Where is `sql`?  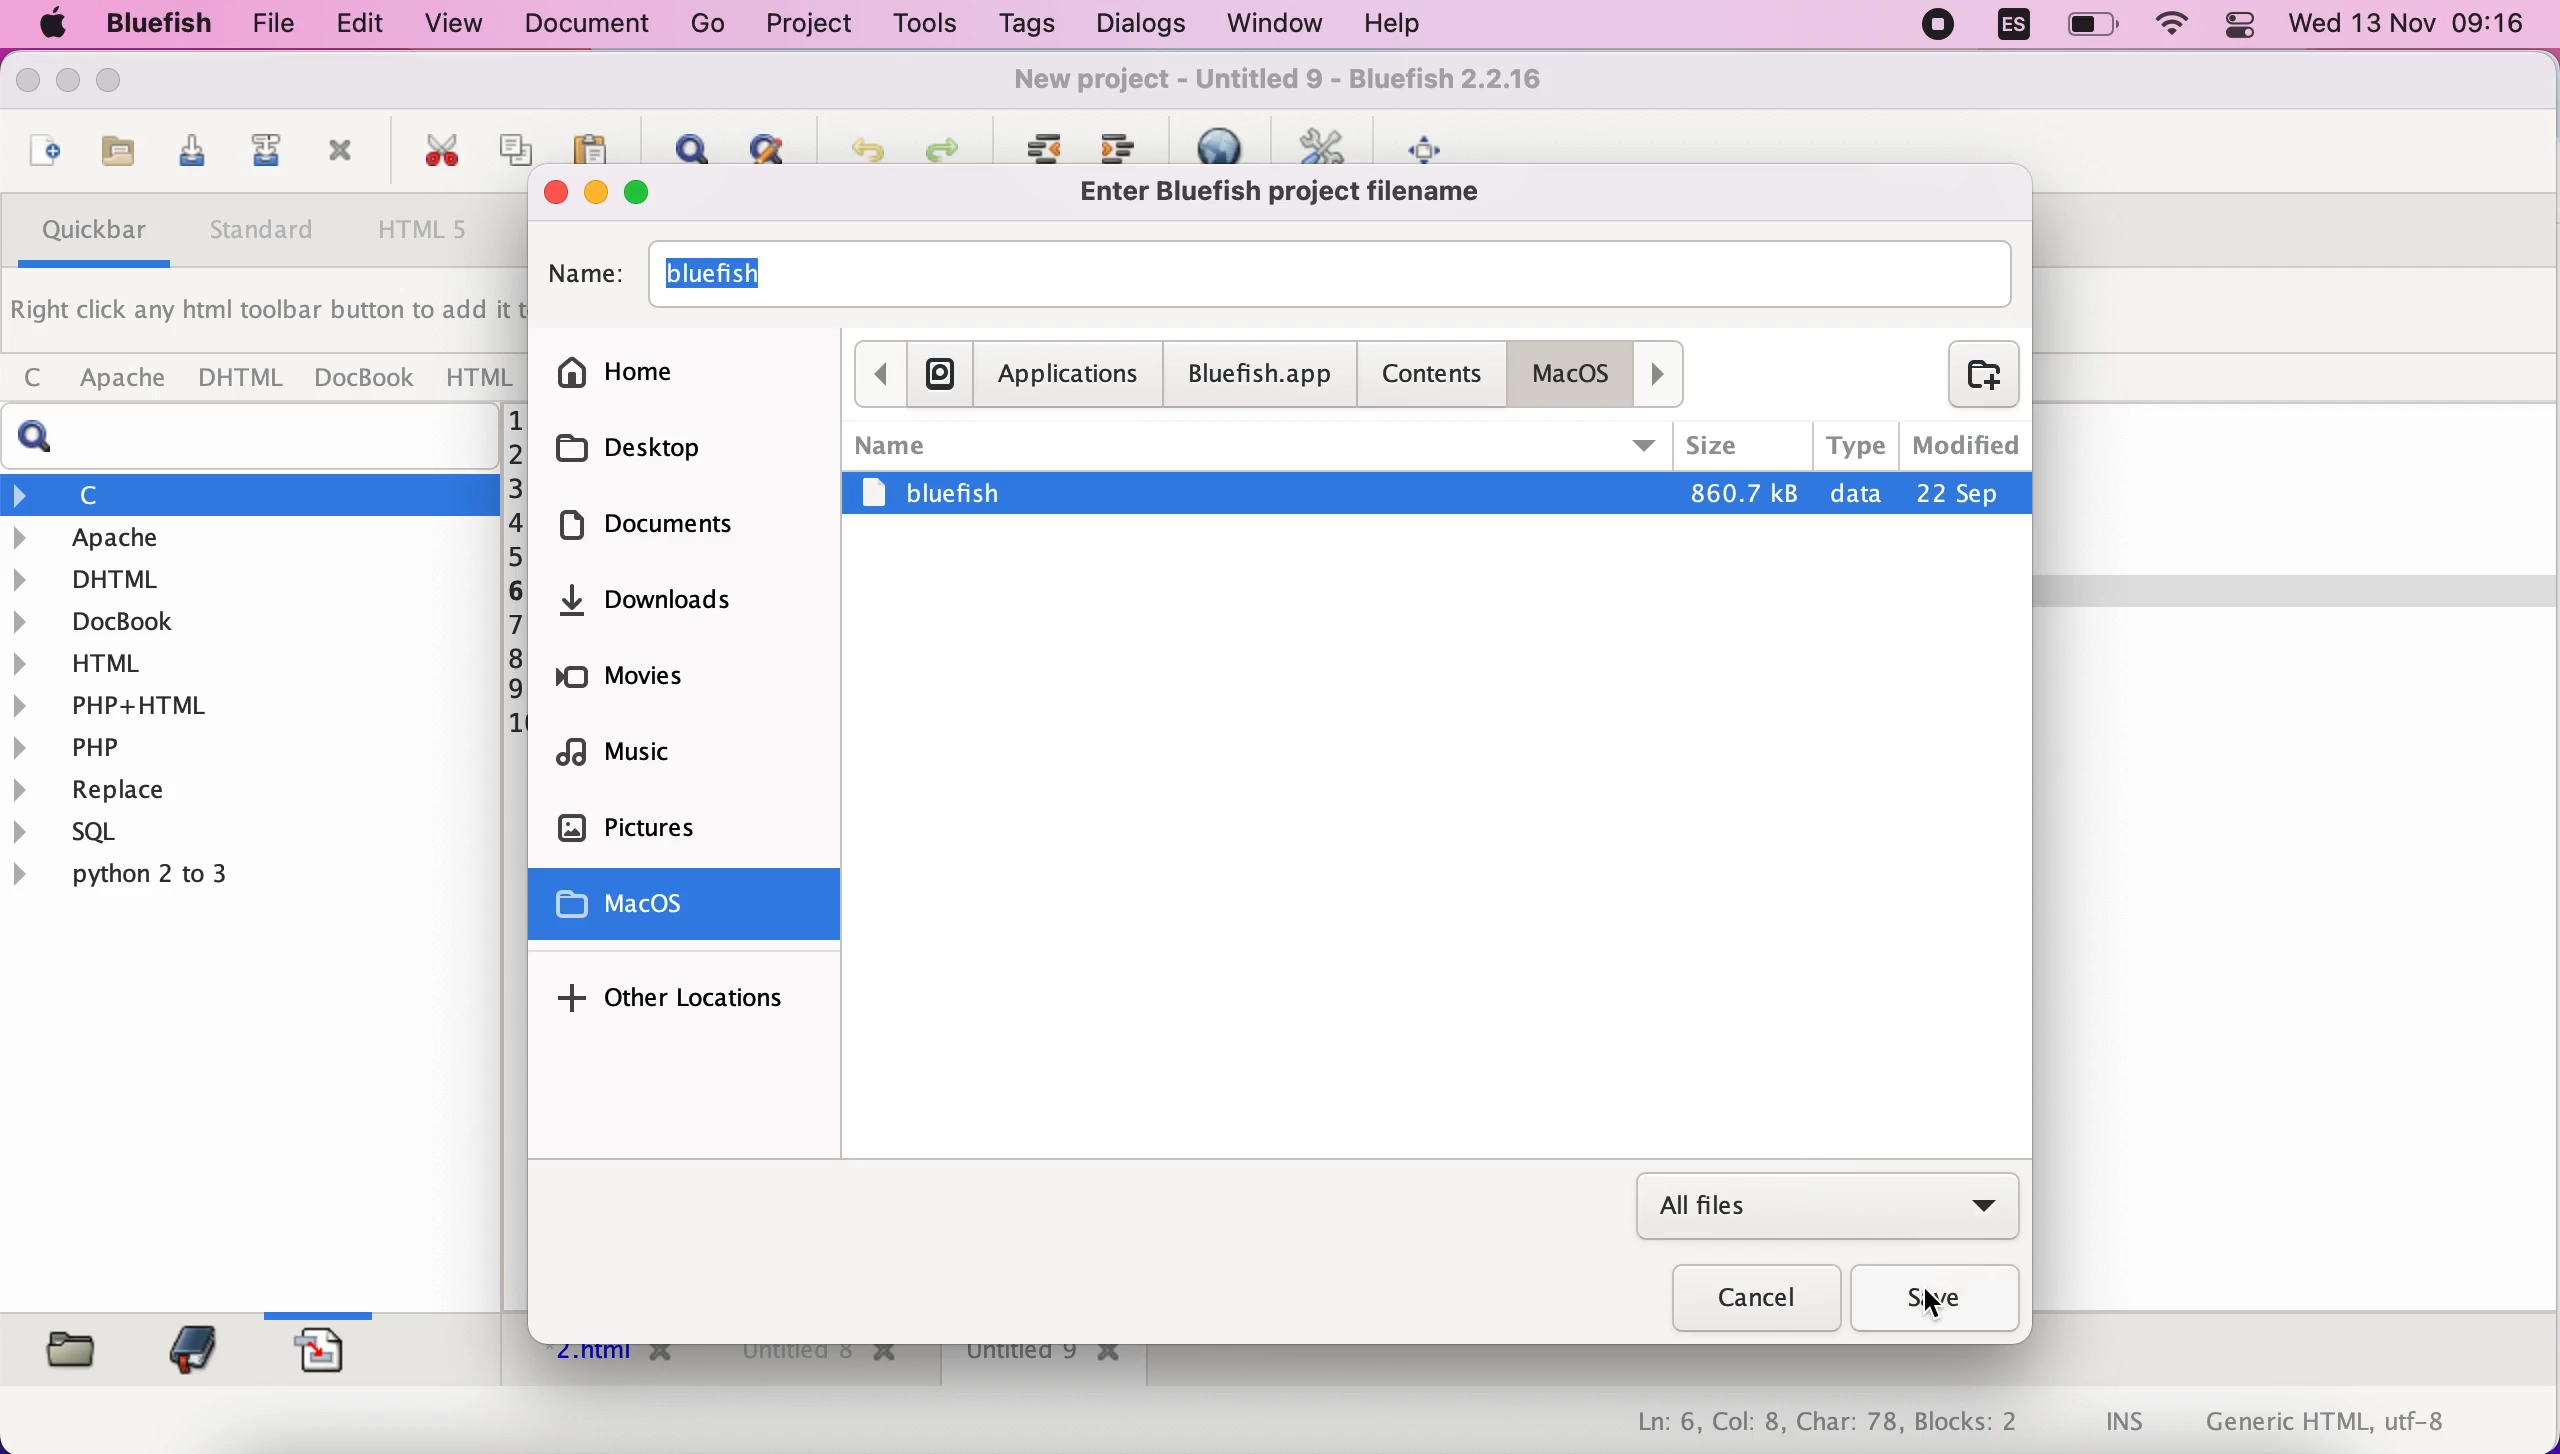
sql is located at coordinates (80, 835).